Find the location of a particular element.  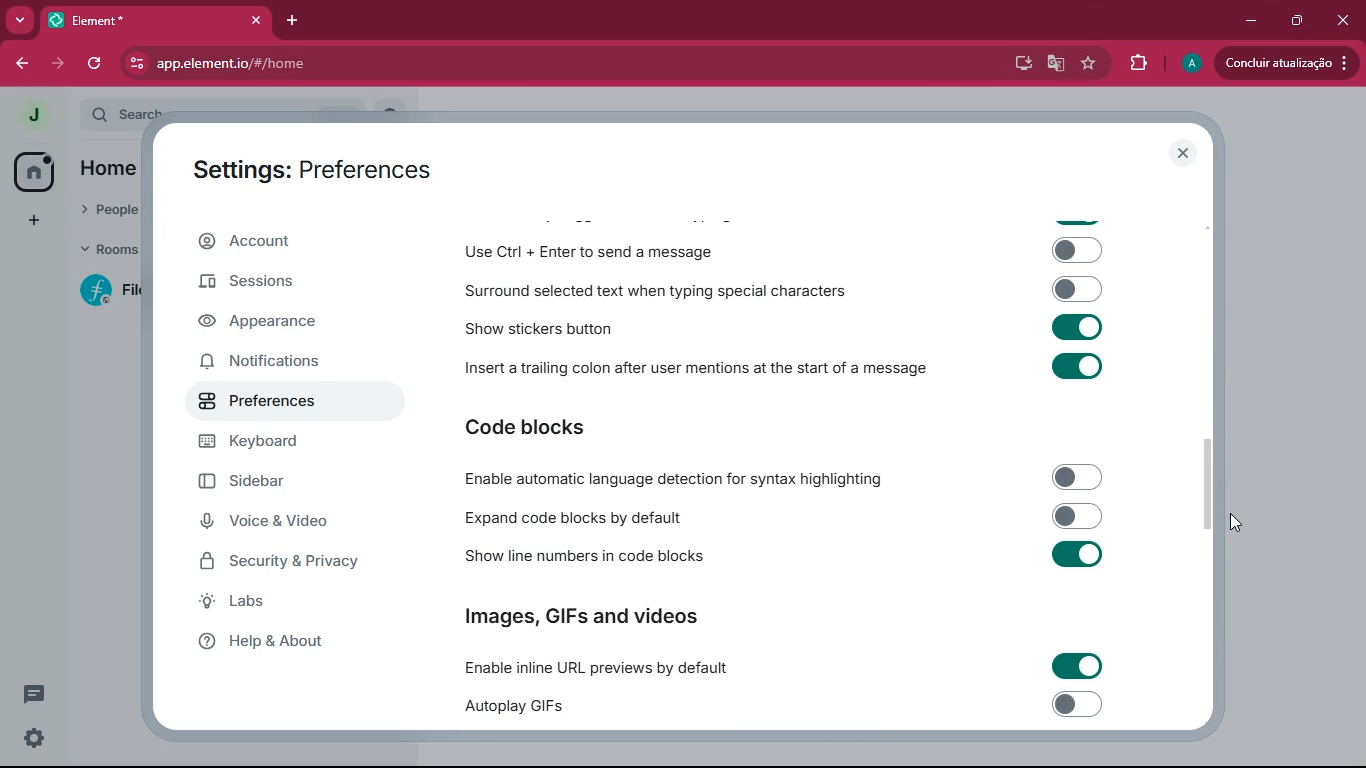

notifications is located at coordinates (276, 363).